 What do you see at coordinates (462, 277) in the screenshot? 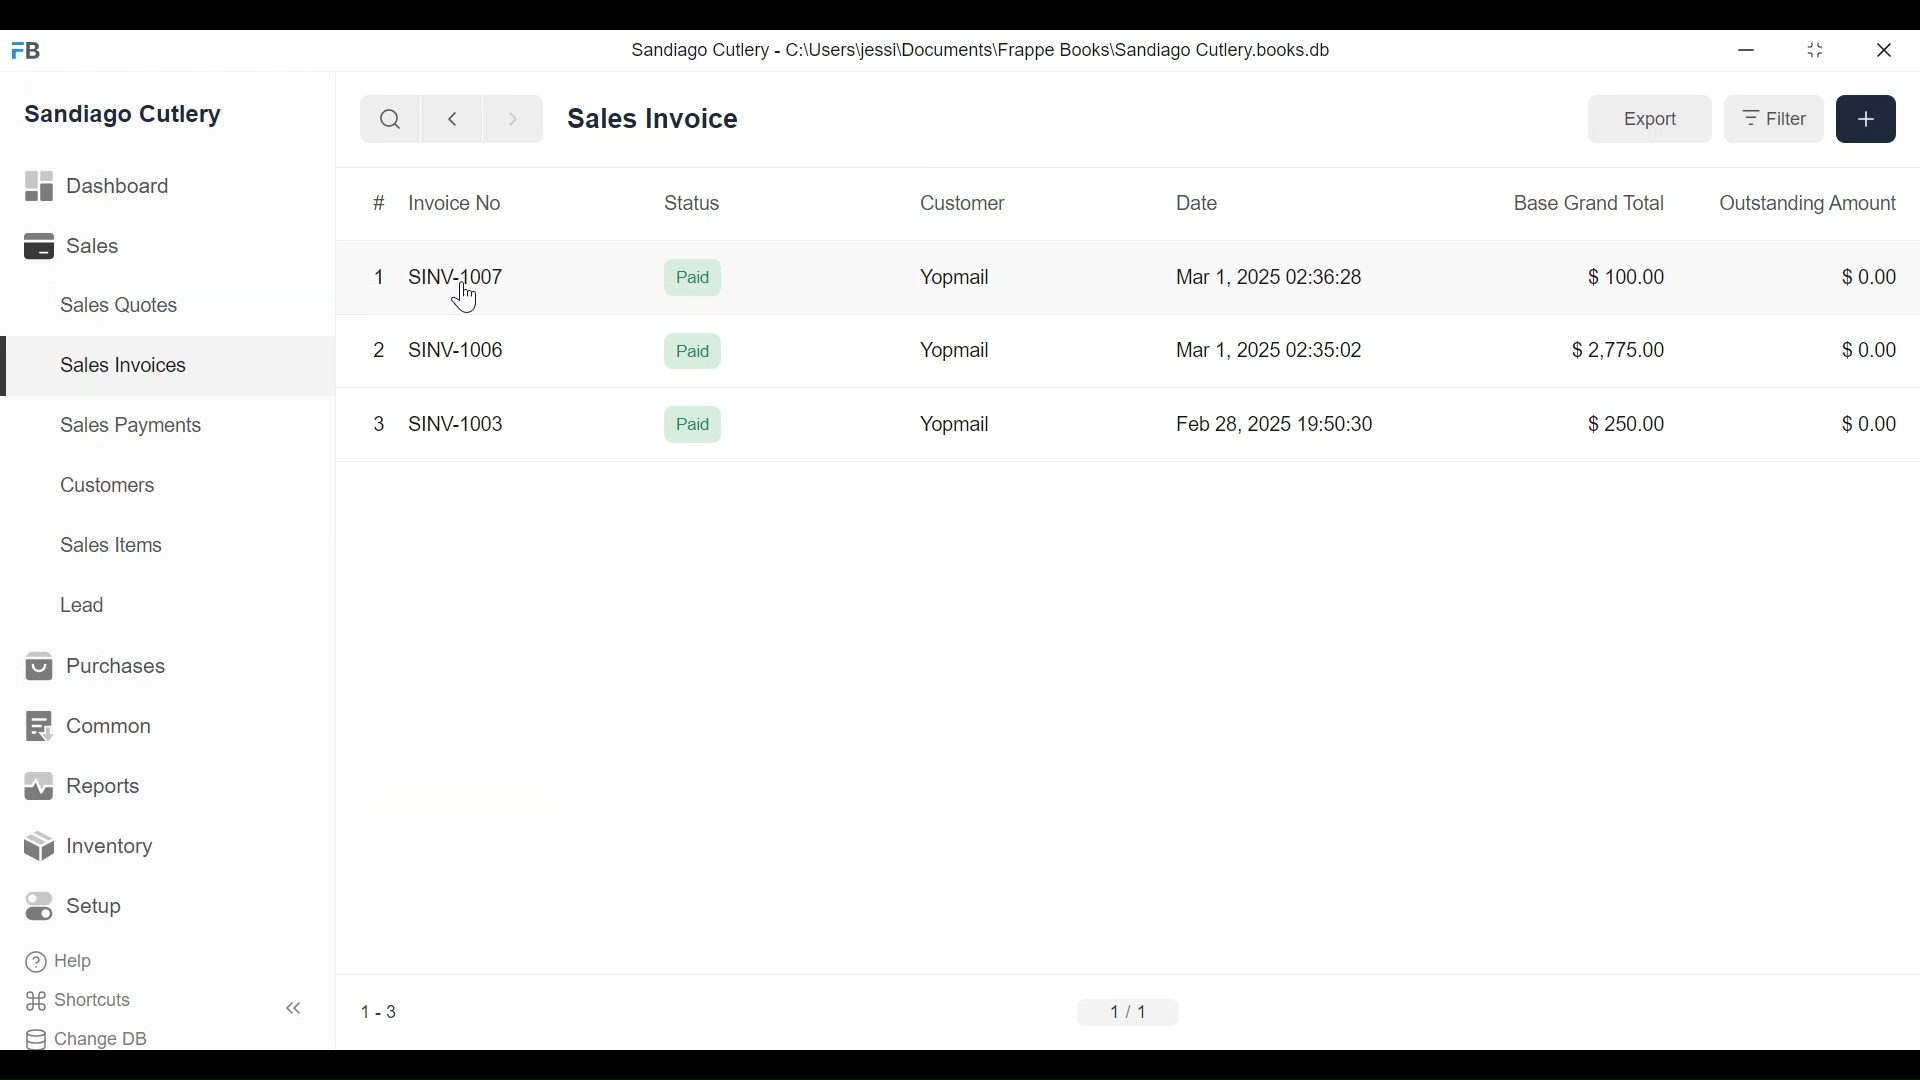
I see `SINV-1007` at bounding box center [462, 277].